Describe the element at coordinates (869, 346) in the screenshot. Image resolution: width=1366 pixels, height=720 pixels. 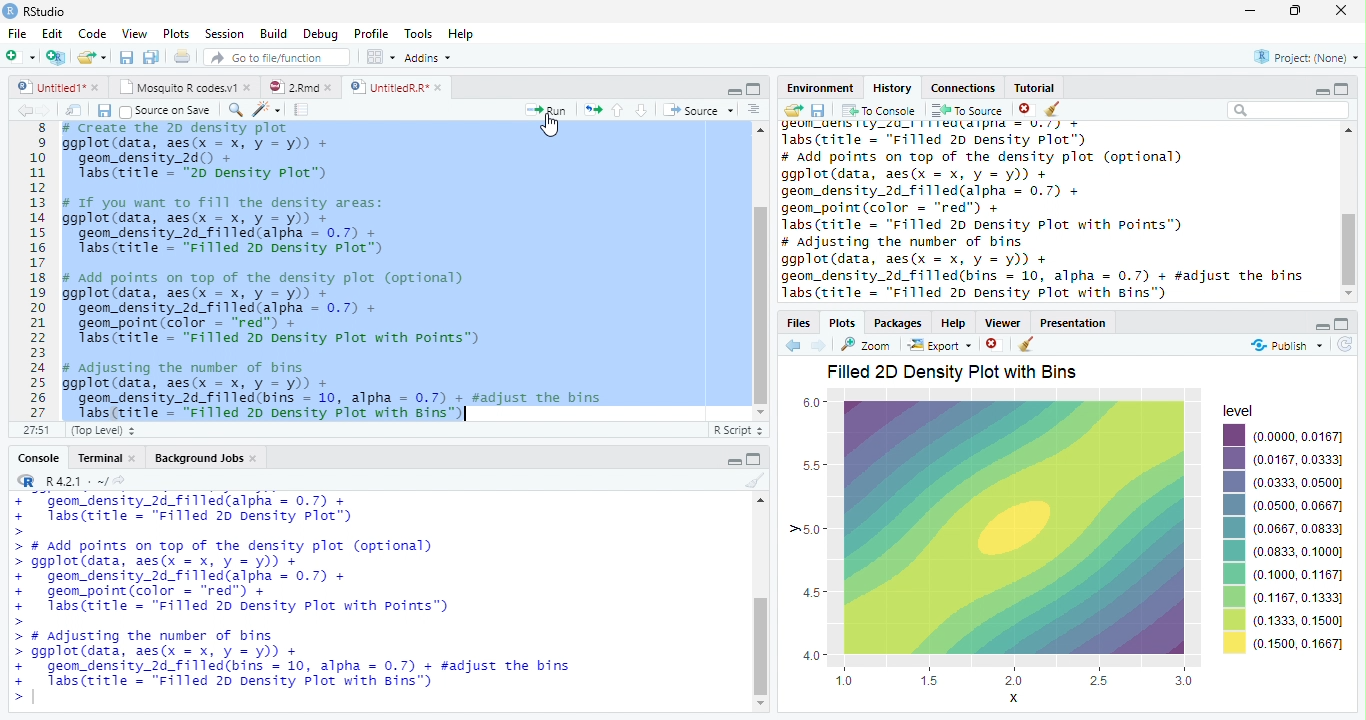
I see `zoom` at that location.